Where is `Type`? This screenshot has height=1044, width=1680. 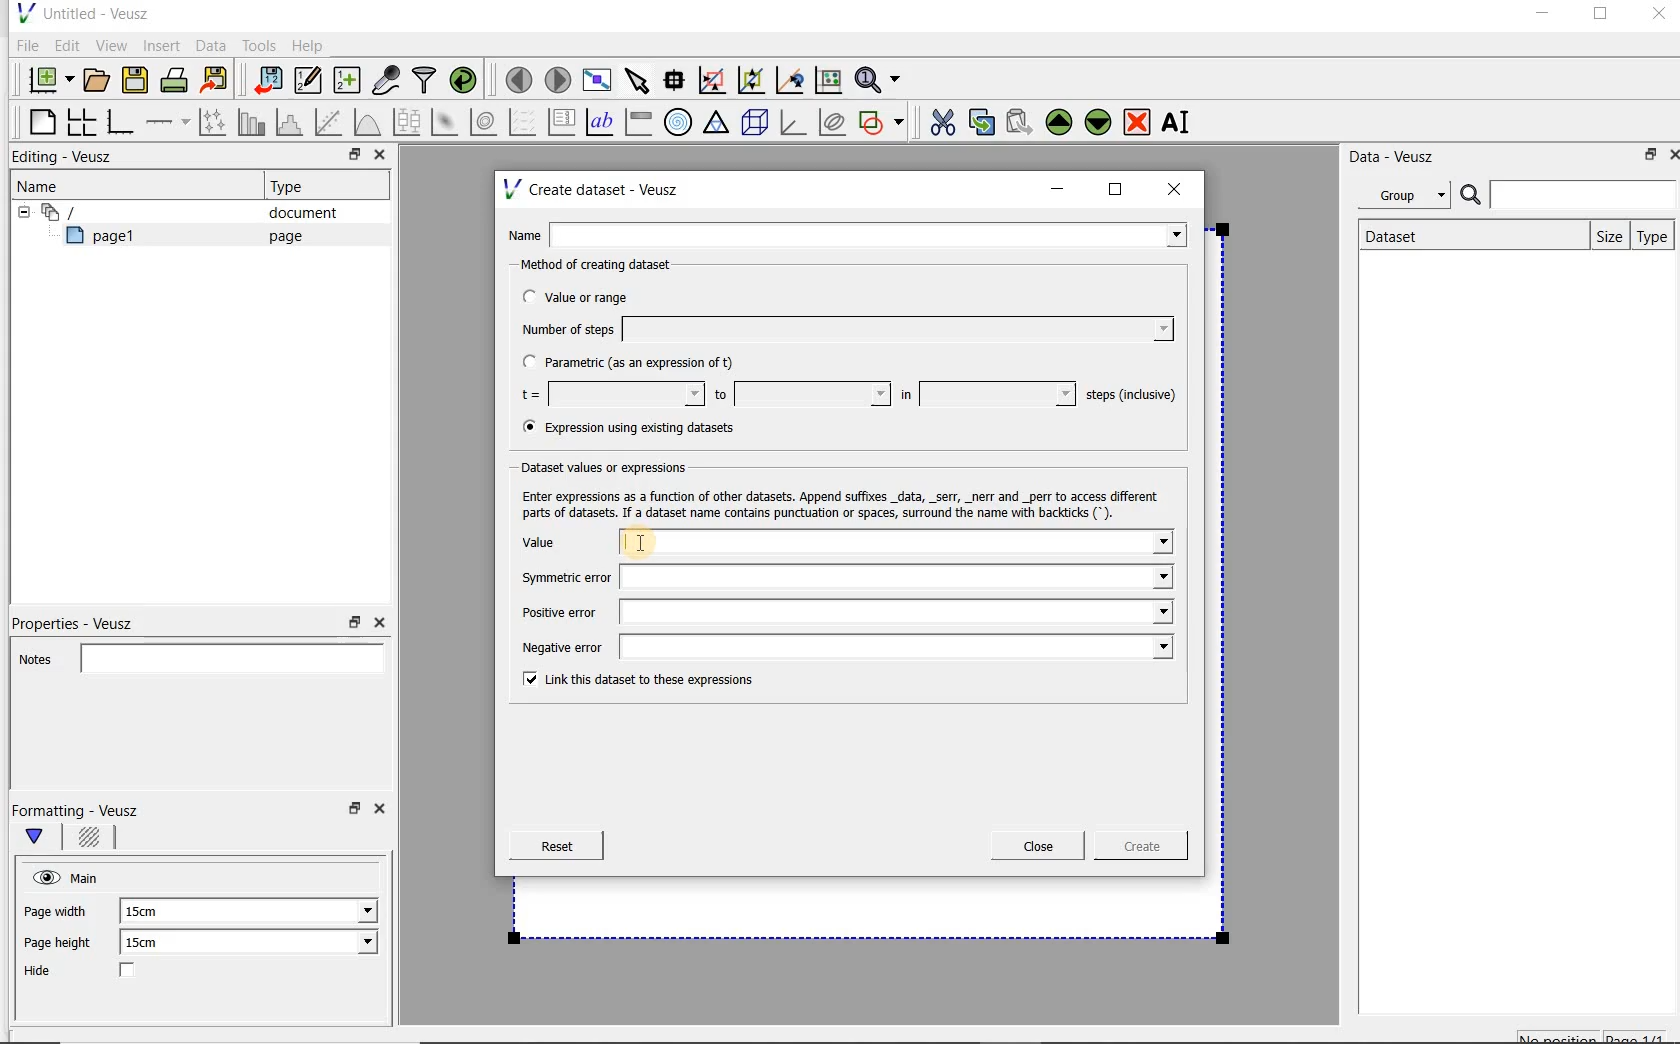
Type is located at coordinates (1653, 236).